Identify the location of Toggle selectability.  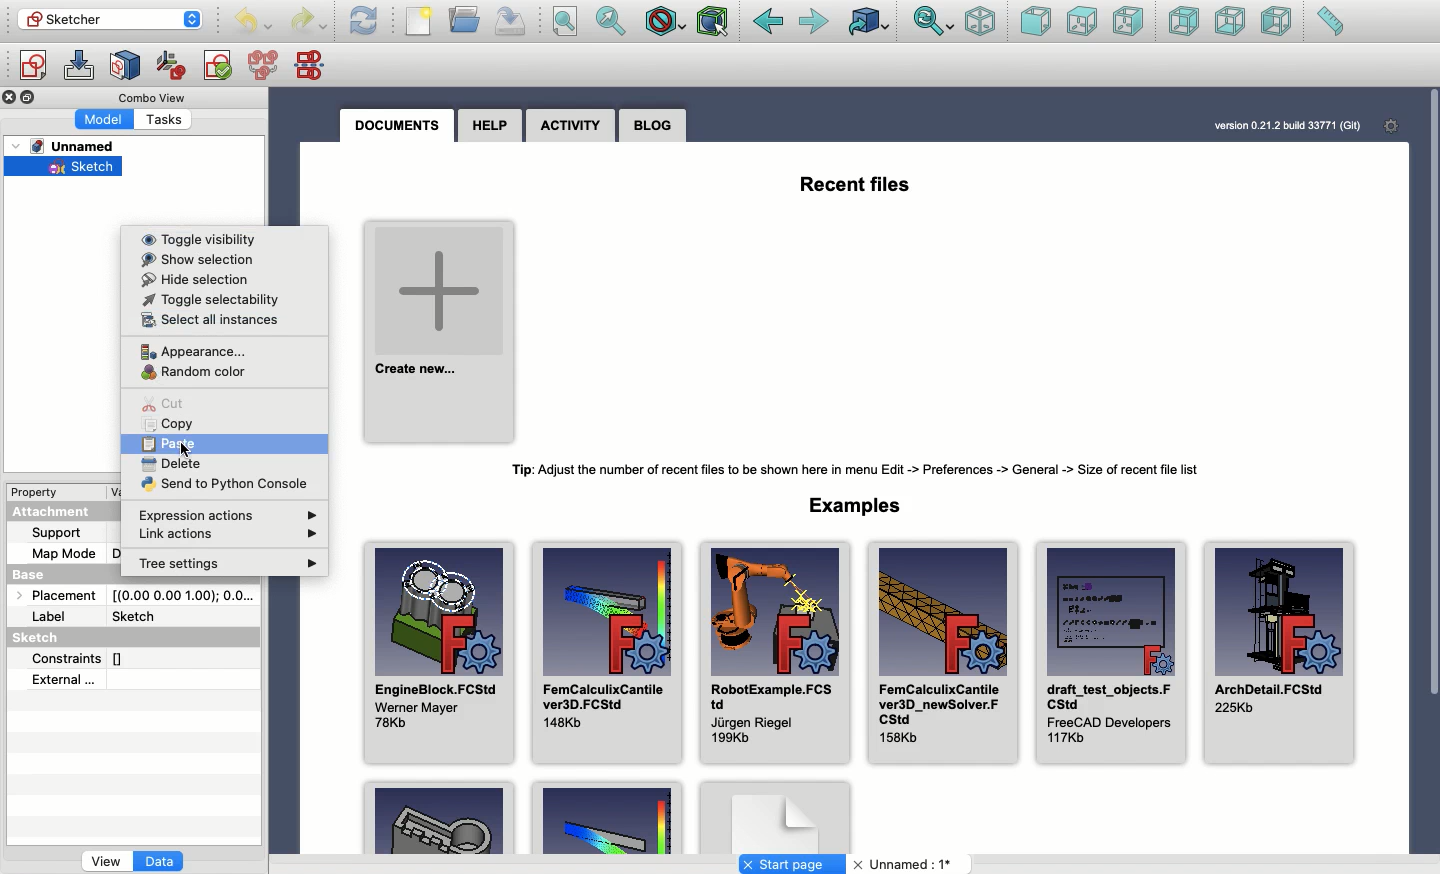
(207, 297).